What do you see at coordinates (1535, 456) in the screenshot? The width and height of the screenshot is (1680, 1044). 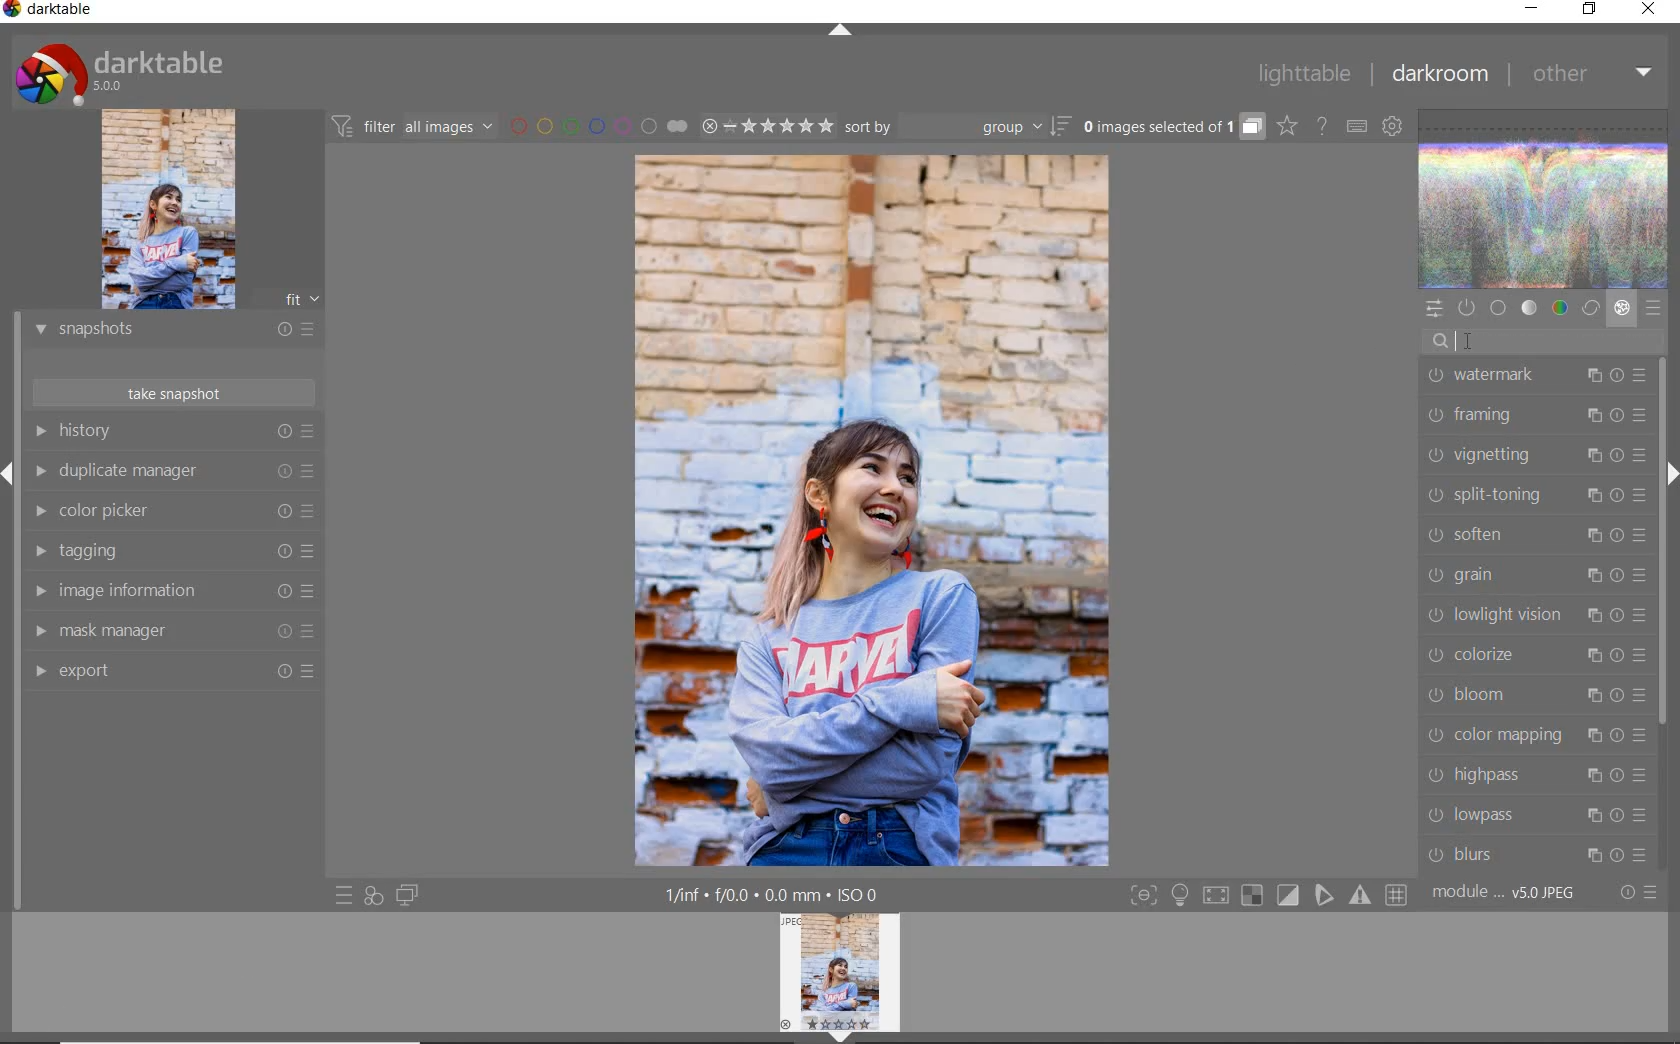 I see `vignetting` at bounding box center [1535, 456].